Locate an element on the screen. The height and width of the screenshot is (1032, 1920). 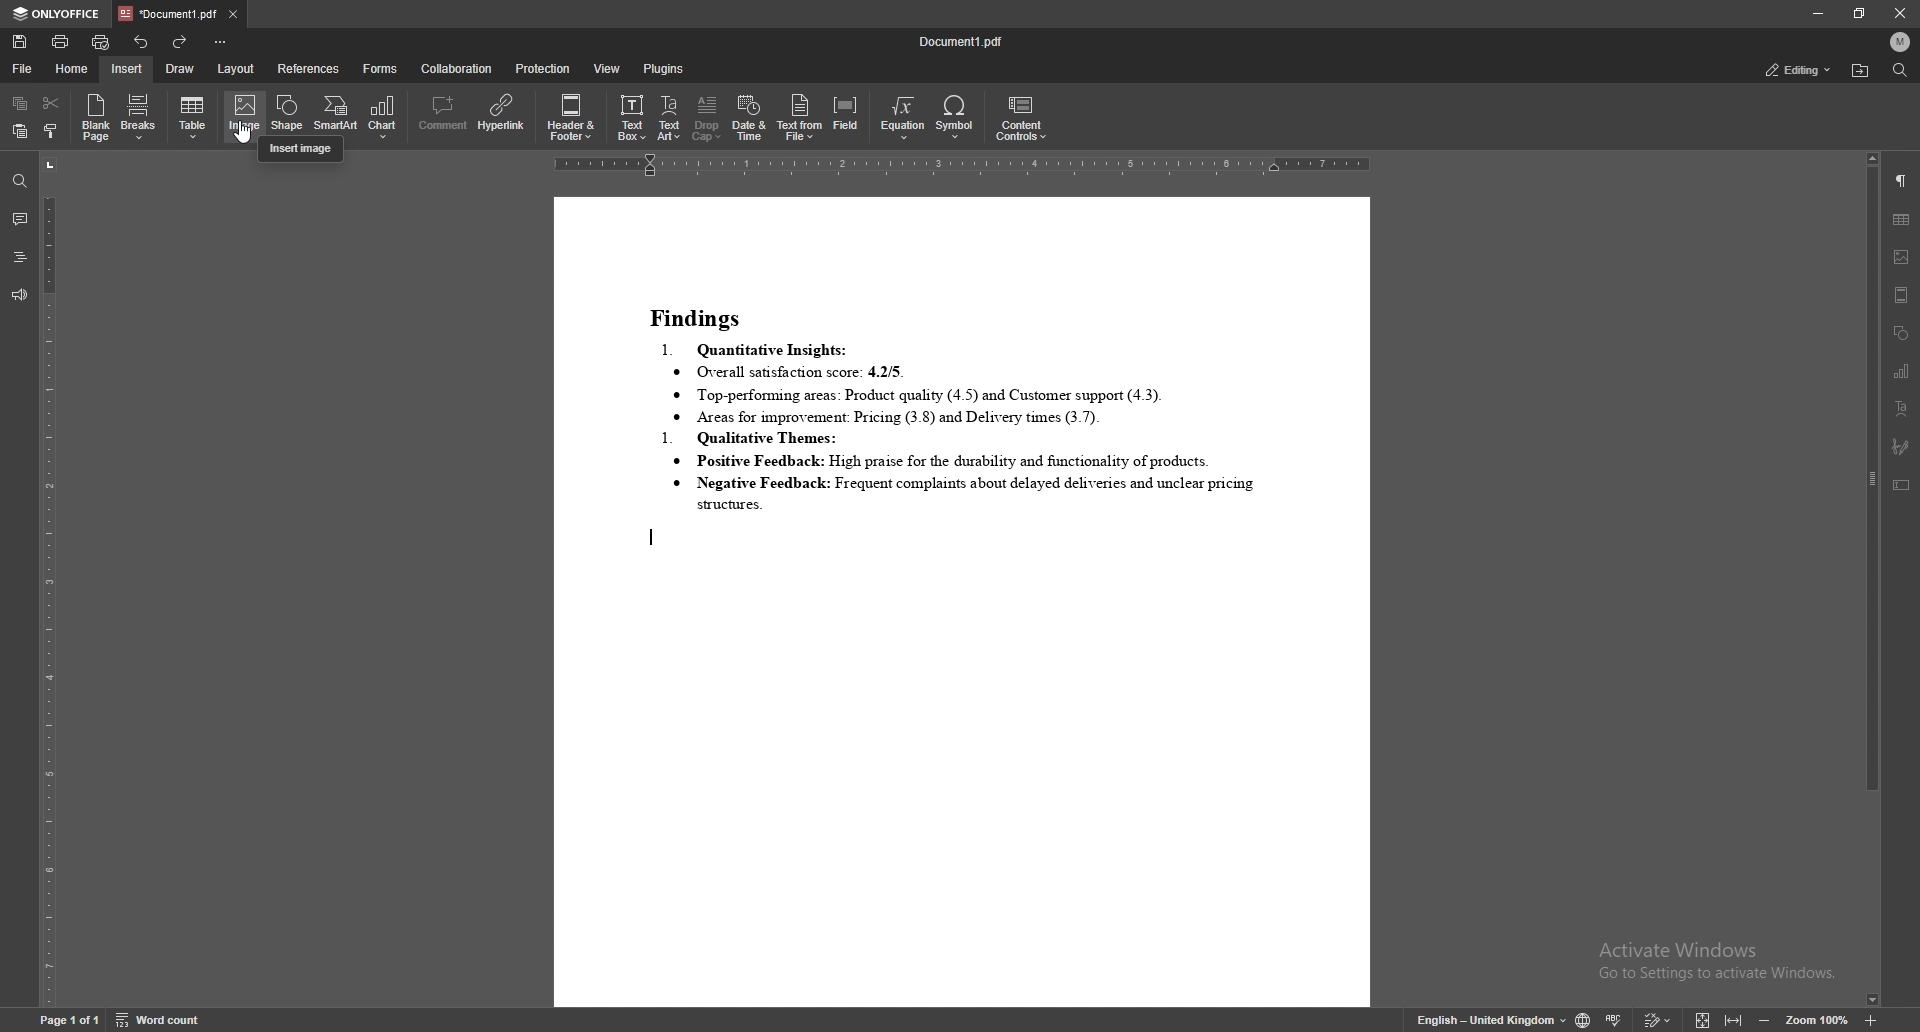
home is located at coordinates (73, 68).